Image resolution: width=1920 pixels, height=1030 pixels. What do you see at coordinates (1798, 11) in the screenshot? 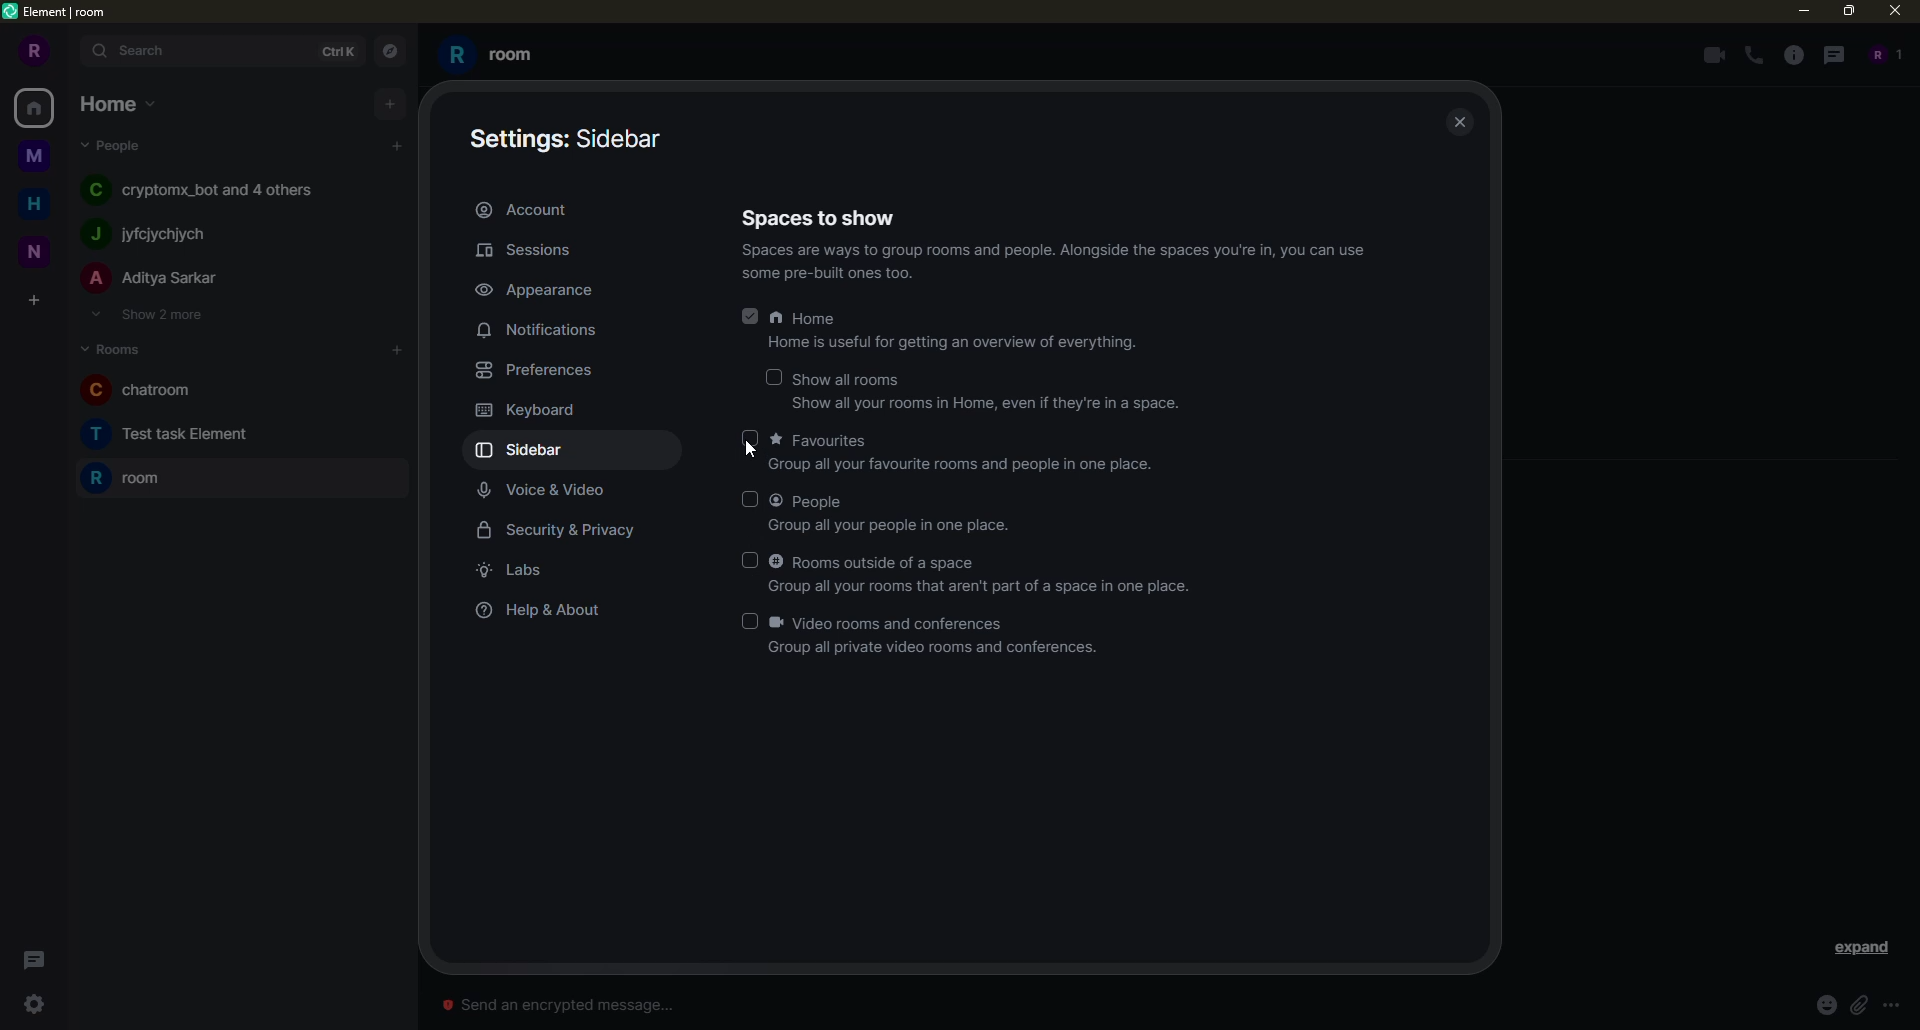
I see `minimize` at bounding box center [1798, 11].